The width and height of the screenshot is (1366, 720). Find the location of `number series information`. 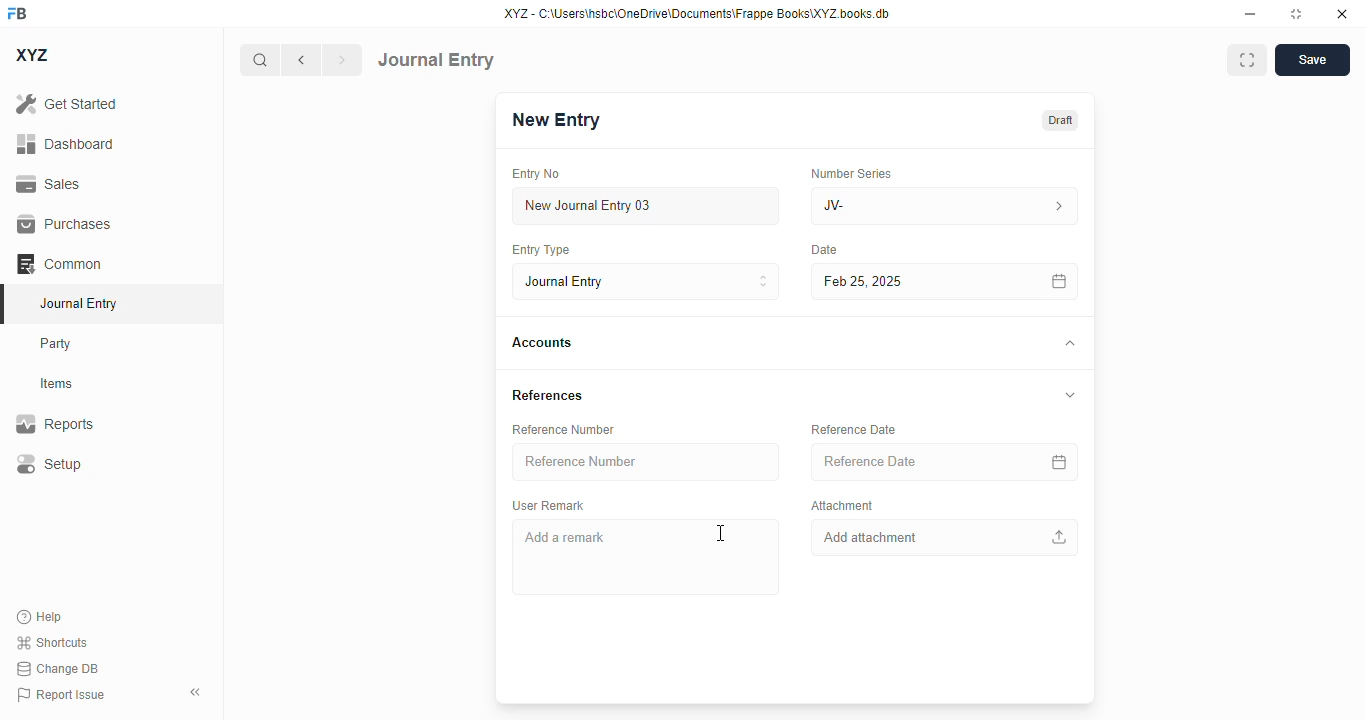

number series information is located at coordinates (1062, 207).